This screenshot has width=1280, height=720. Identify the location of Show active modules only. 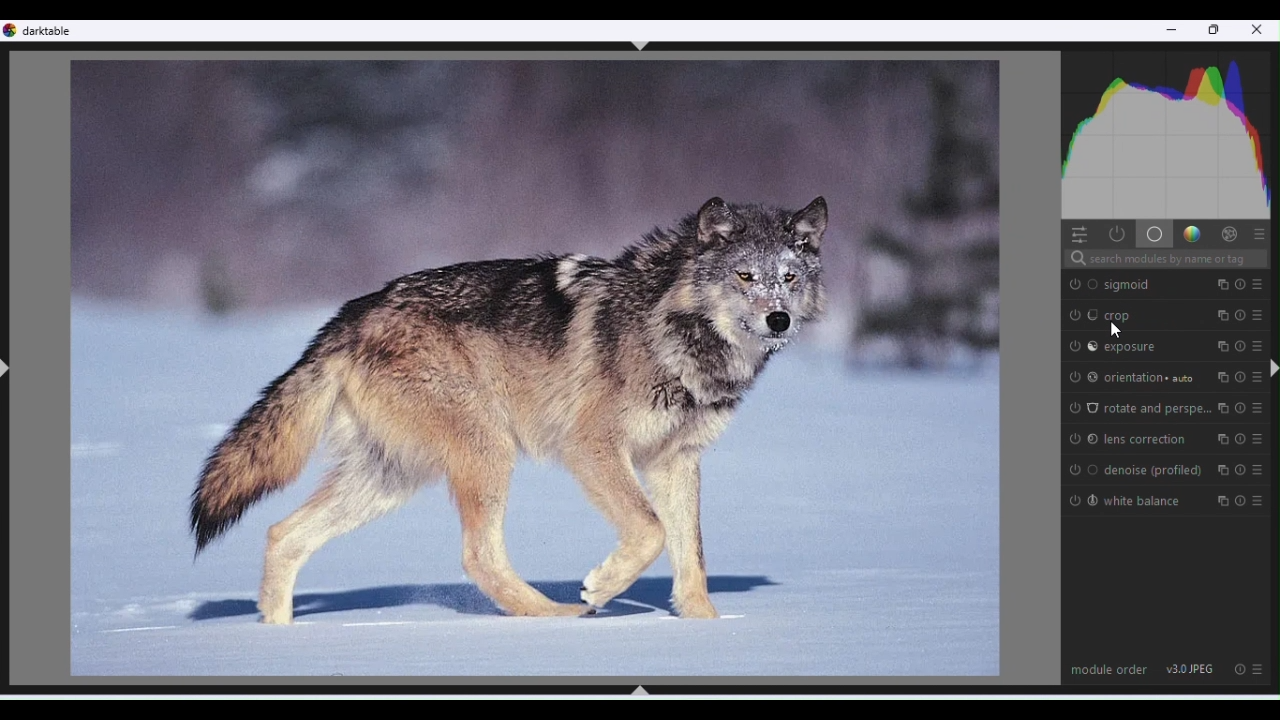
(1115, 234).